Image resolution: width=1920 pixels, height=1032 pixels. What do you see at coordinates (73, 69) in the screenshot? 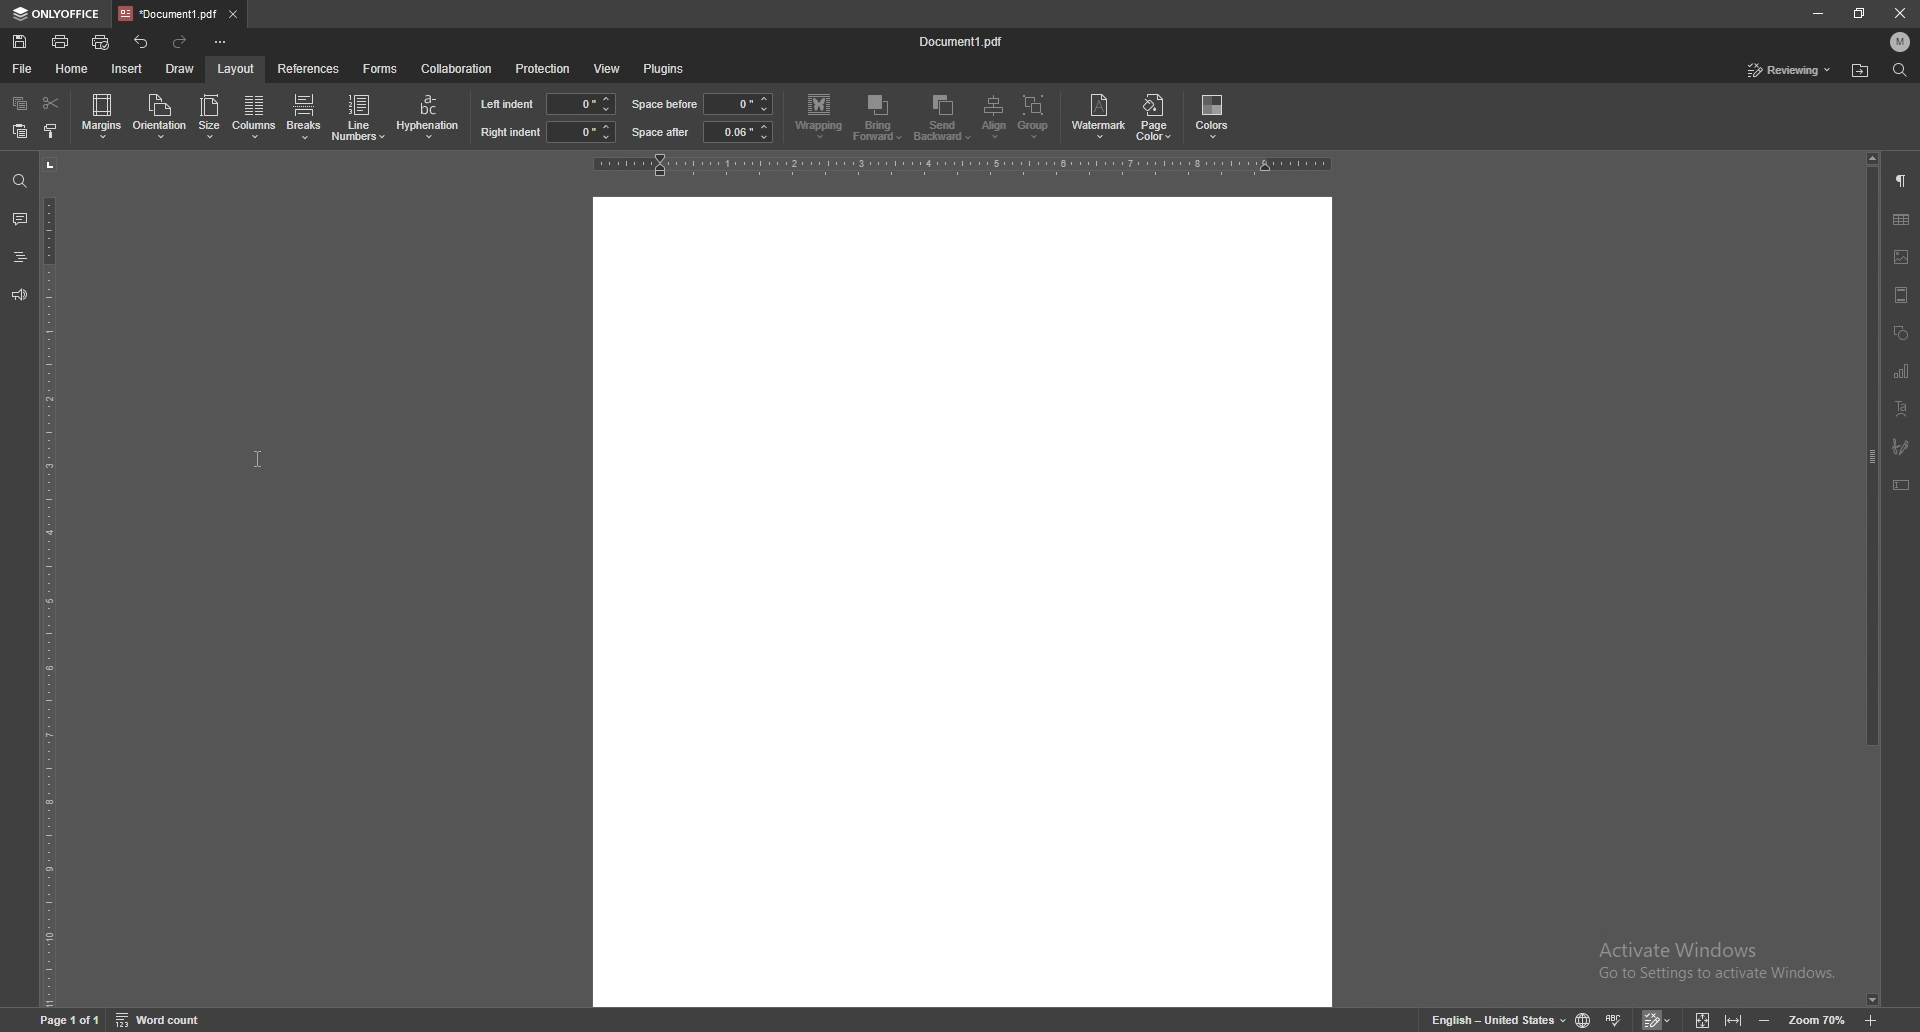
I see `home` at bounding box center [73, 69].